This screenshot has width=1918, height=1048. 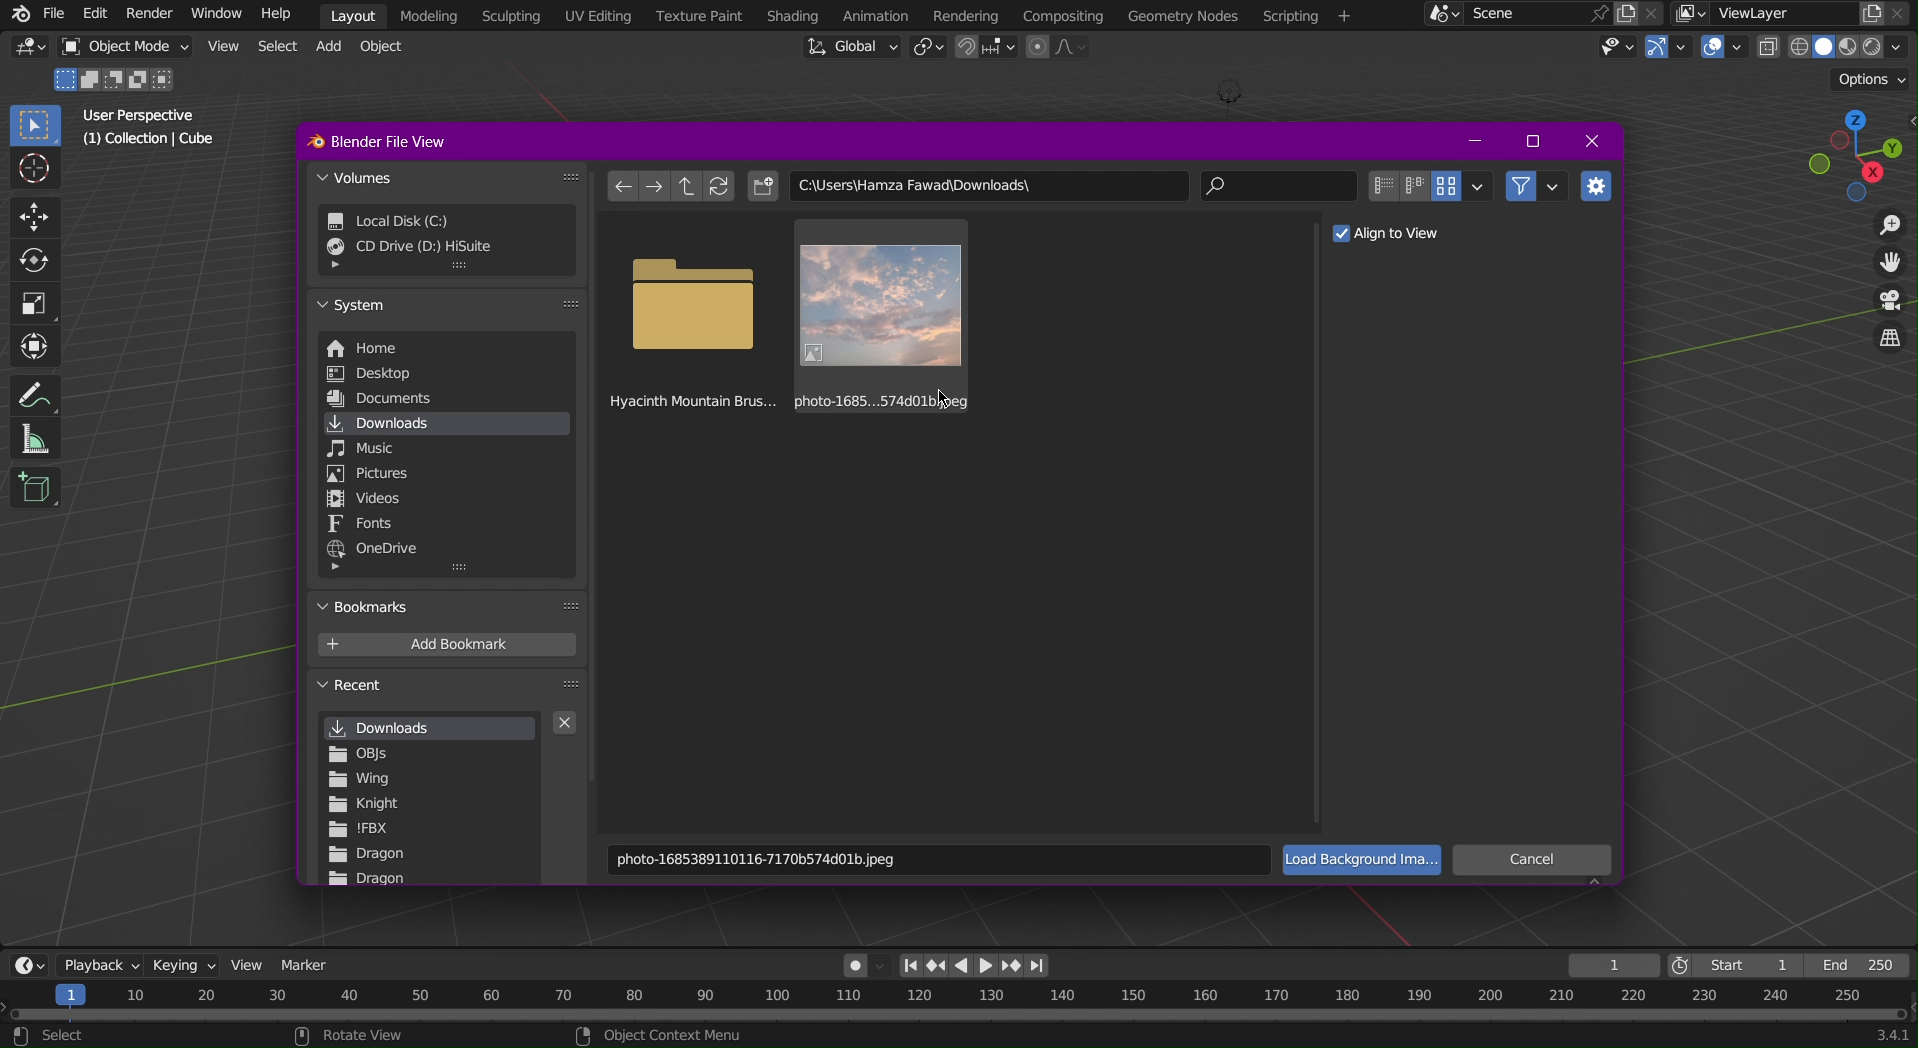 I want to click on Exit Directory, so click(x=687, y=187).